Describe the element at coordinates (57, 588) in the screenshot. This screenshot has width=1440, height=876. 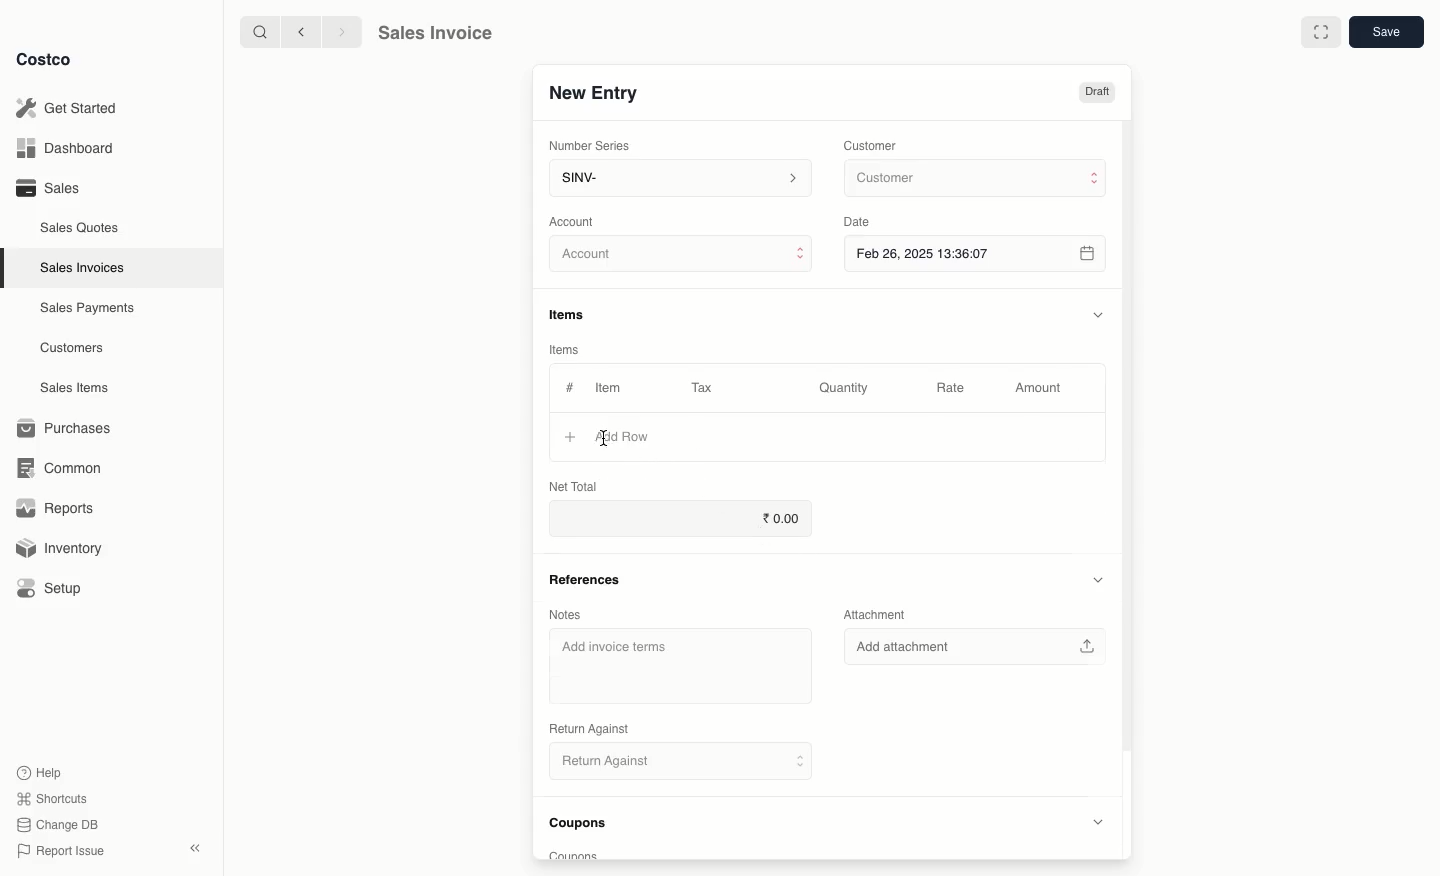
I see `Setup` at that location.